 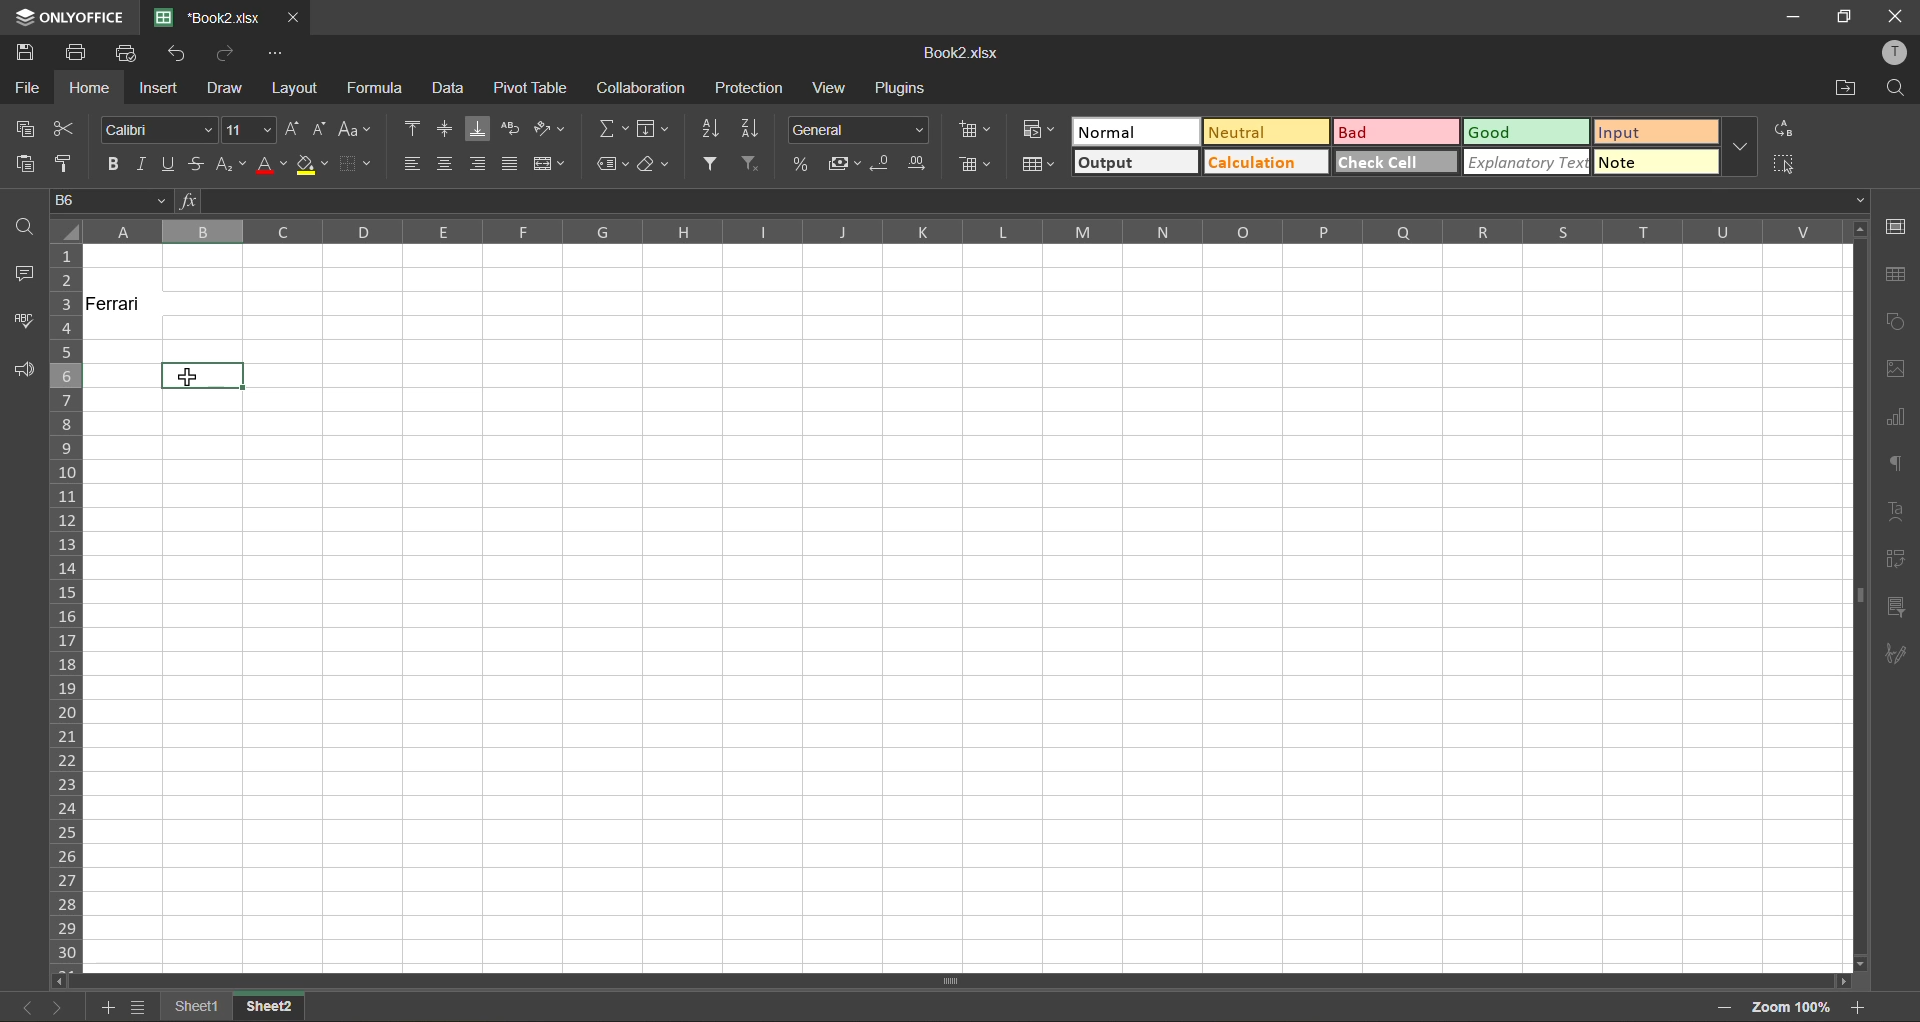 I want to click on close, so click(x=294, y=18).